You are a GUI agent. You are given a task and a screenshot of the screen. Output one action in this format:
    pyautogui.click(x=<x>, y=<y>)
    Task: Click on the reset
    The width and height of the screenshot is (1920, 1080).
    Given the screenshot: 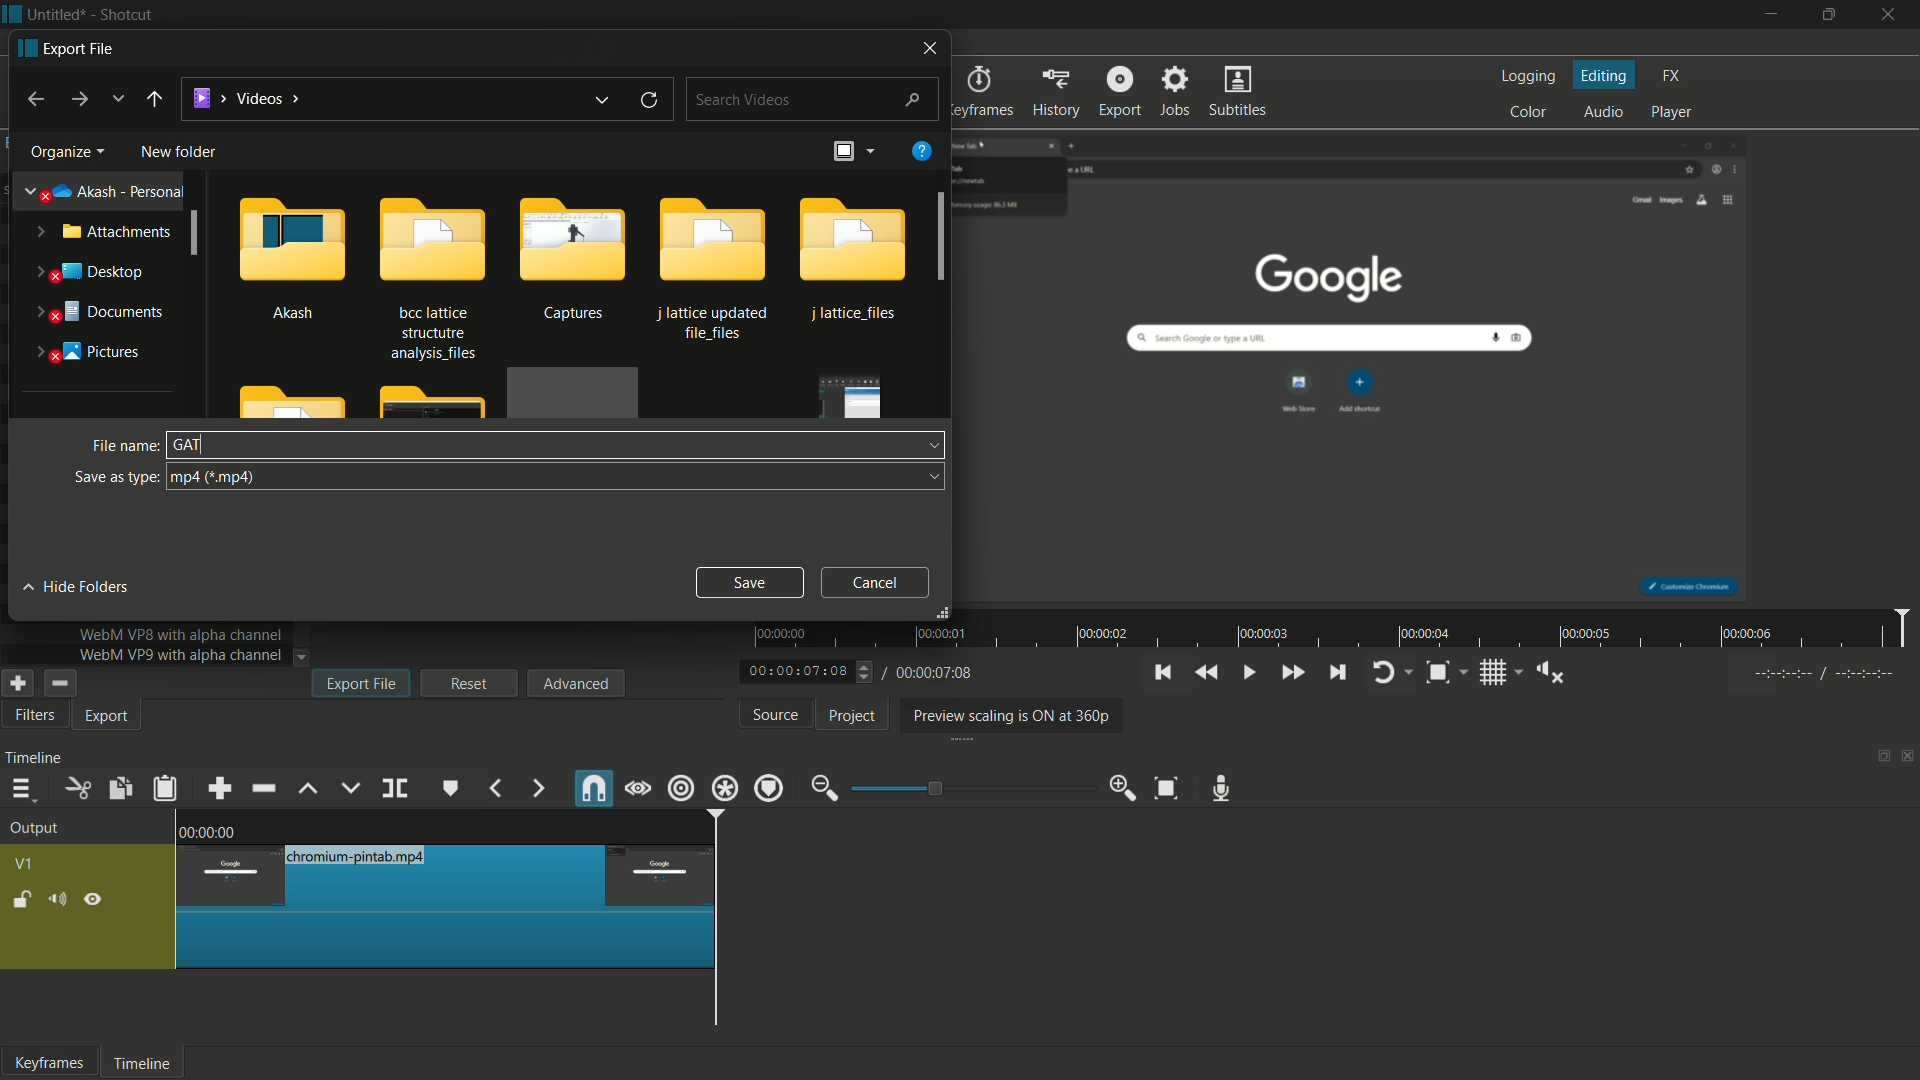 What is the action you would take?
    pyautogui.click(x=469, y=683)
    